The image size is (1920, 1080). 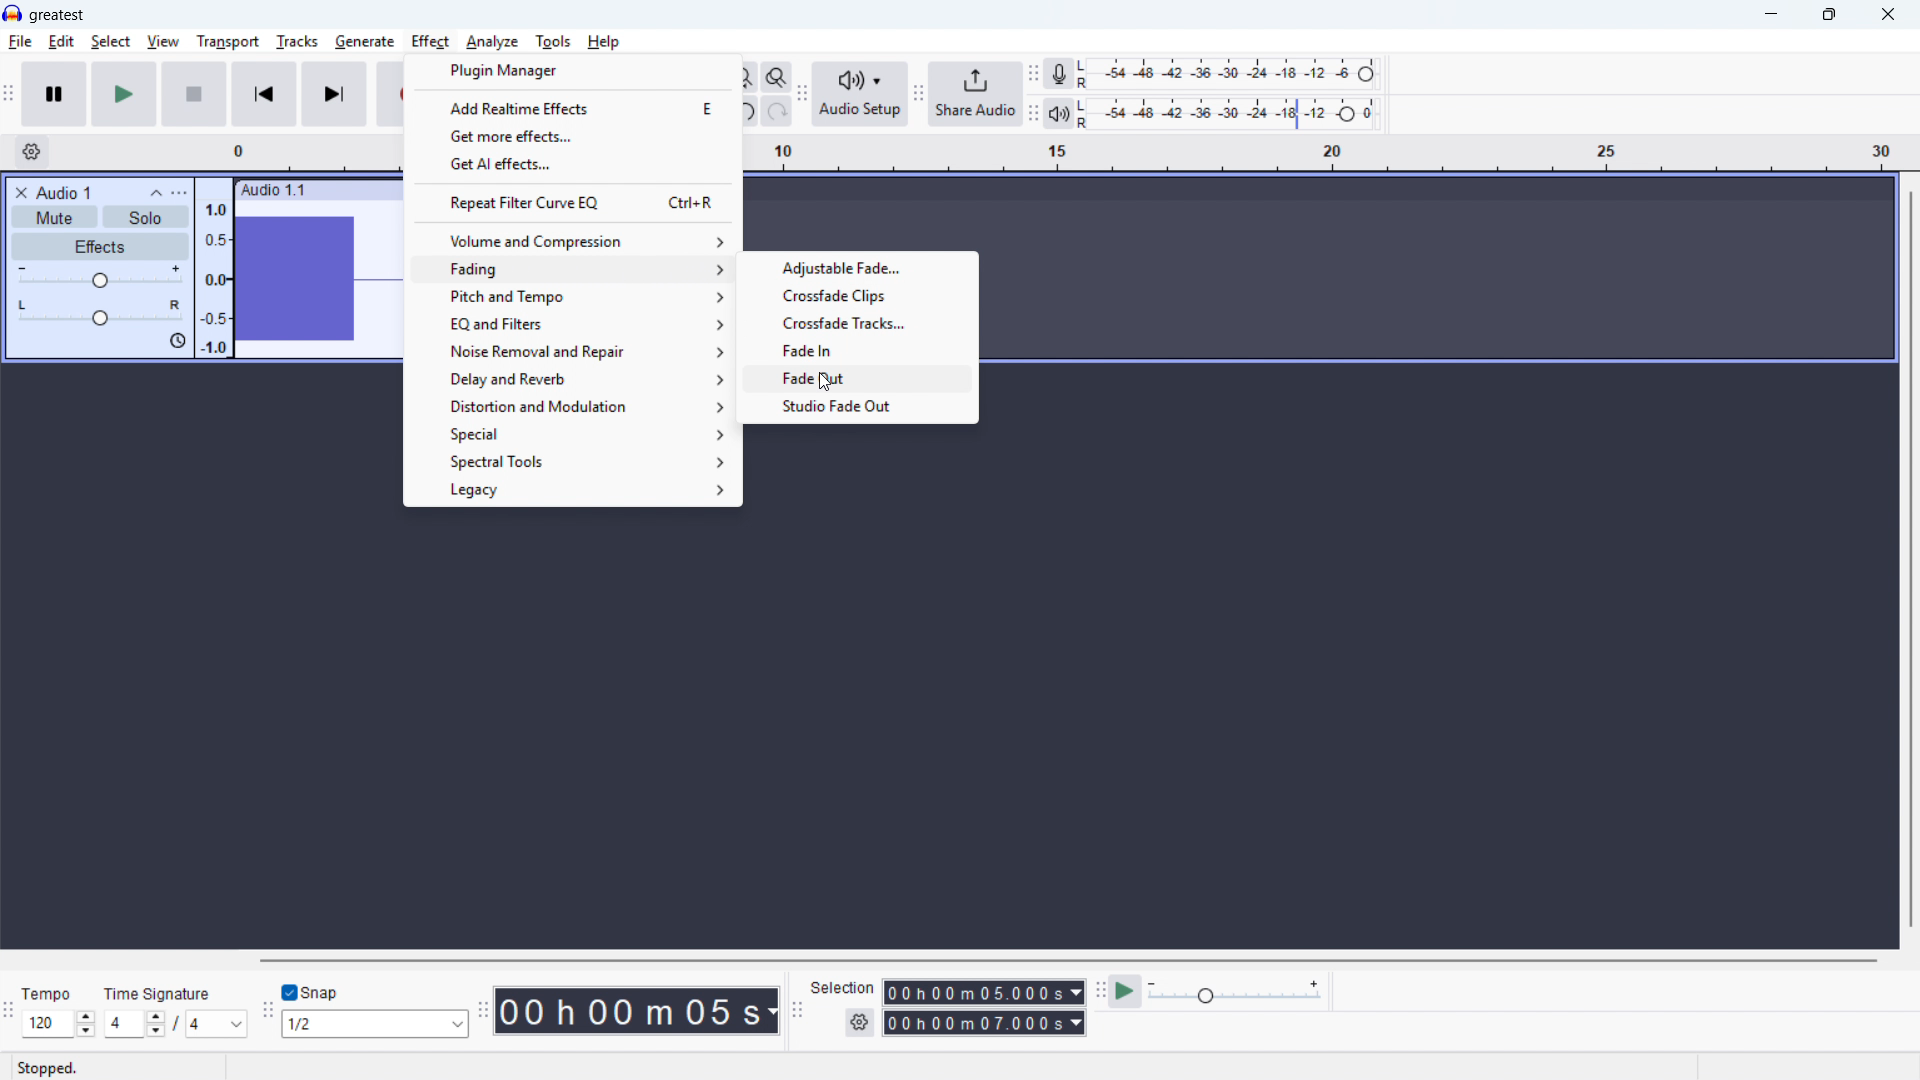 I want to click on Pitch and tempo , so click(x=576, y=296).